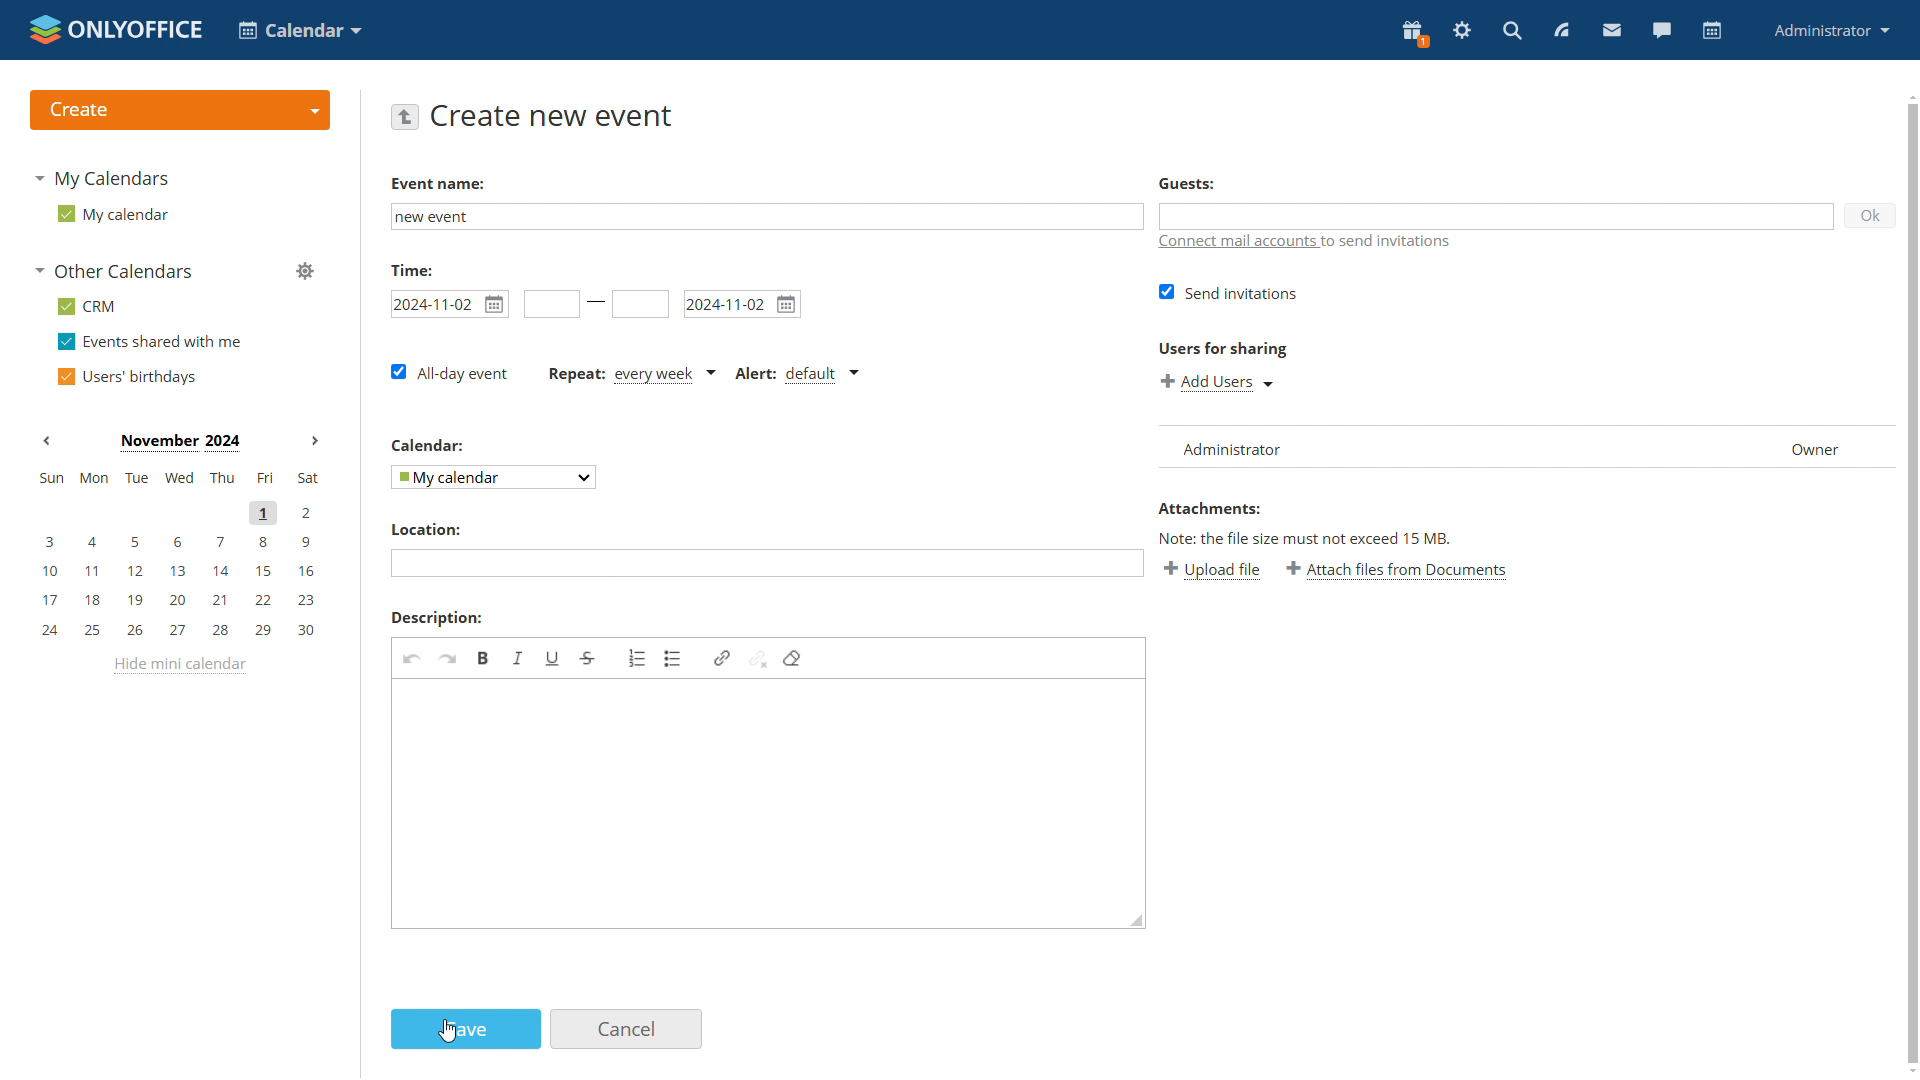  What do you see at coordinates (1209, 508) in the screenshot?
I see `Attachments` at bounding box center [1209, 508].